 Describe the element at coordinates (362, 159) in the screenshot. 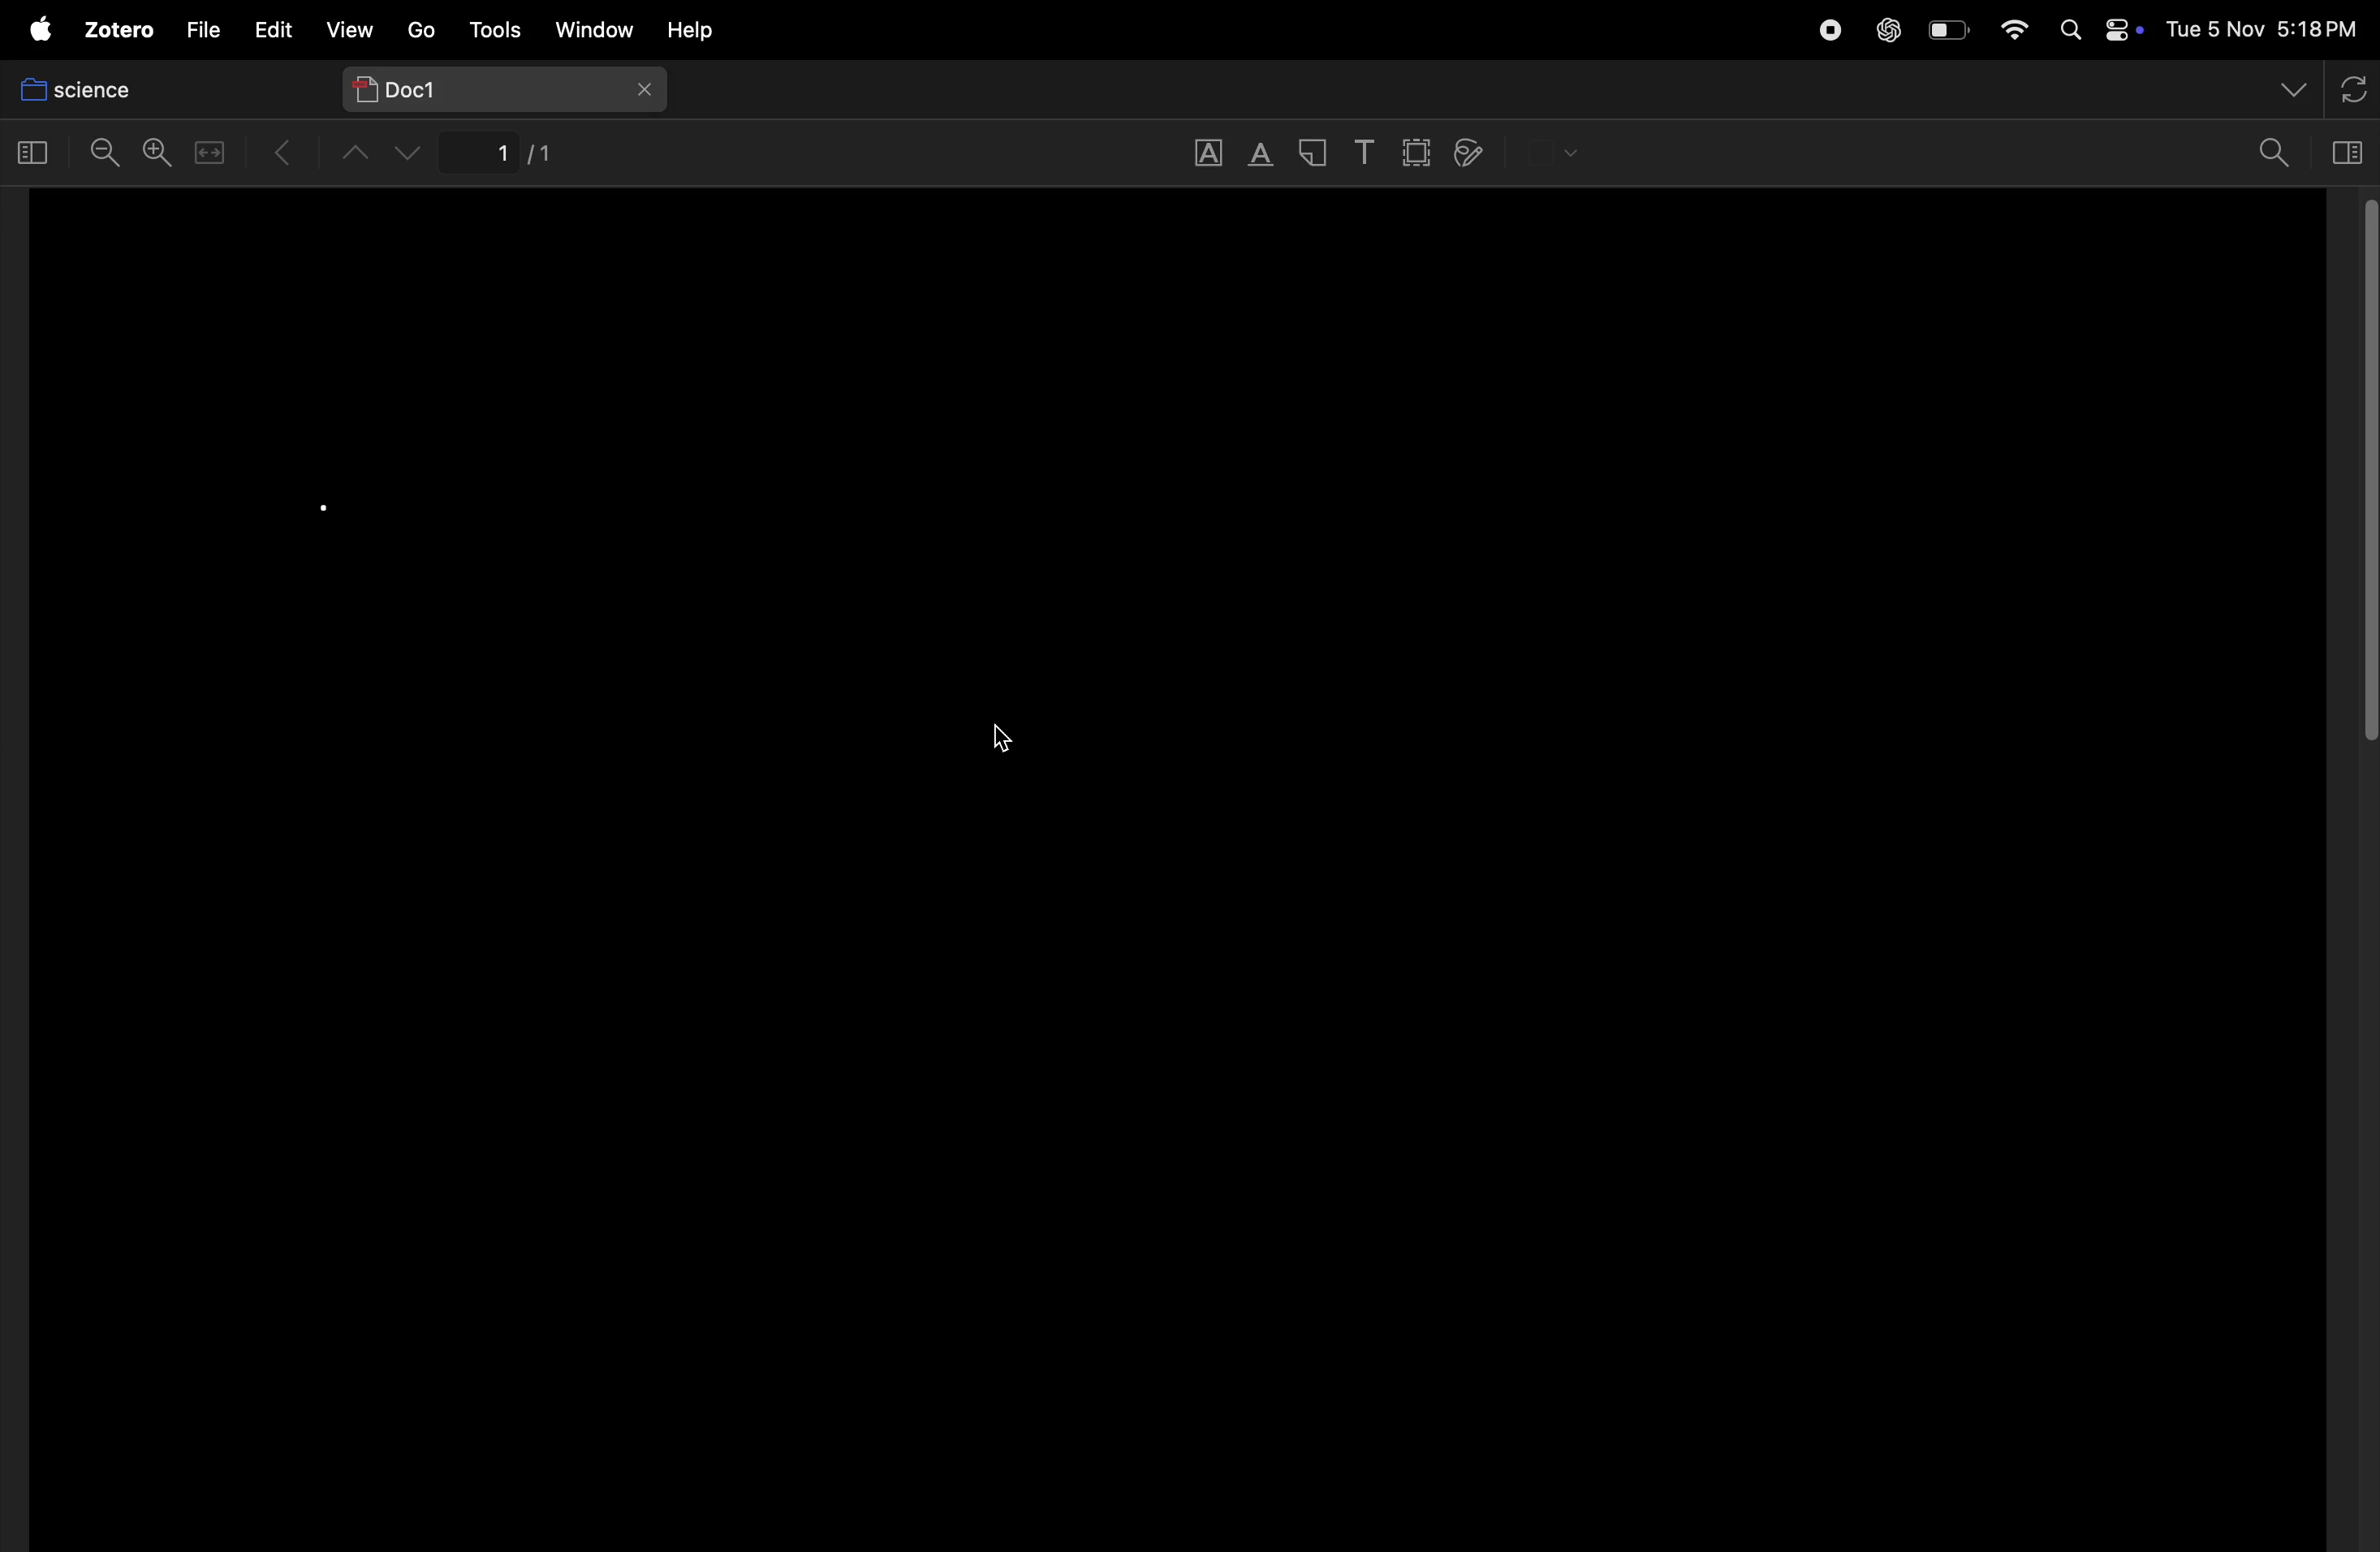

I see `up` at that location.